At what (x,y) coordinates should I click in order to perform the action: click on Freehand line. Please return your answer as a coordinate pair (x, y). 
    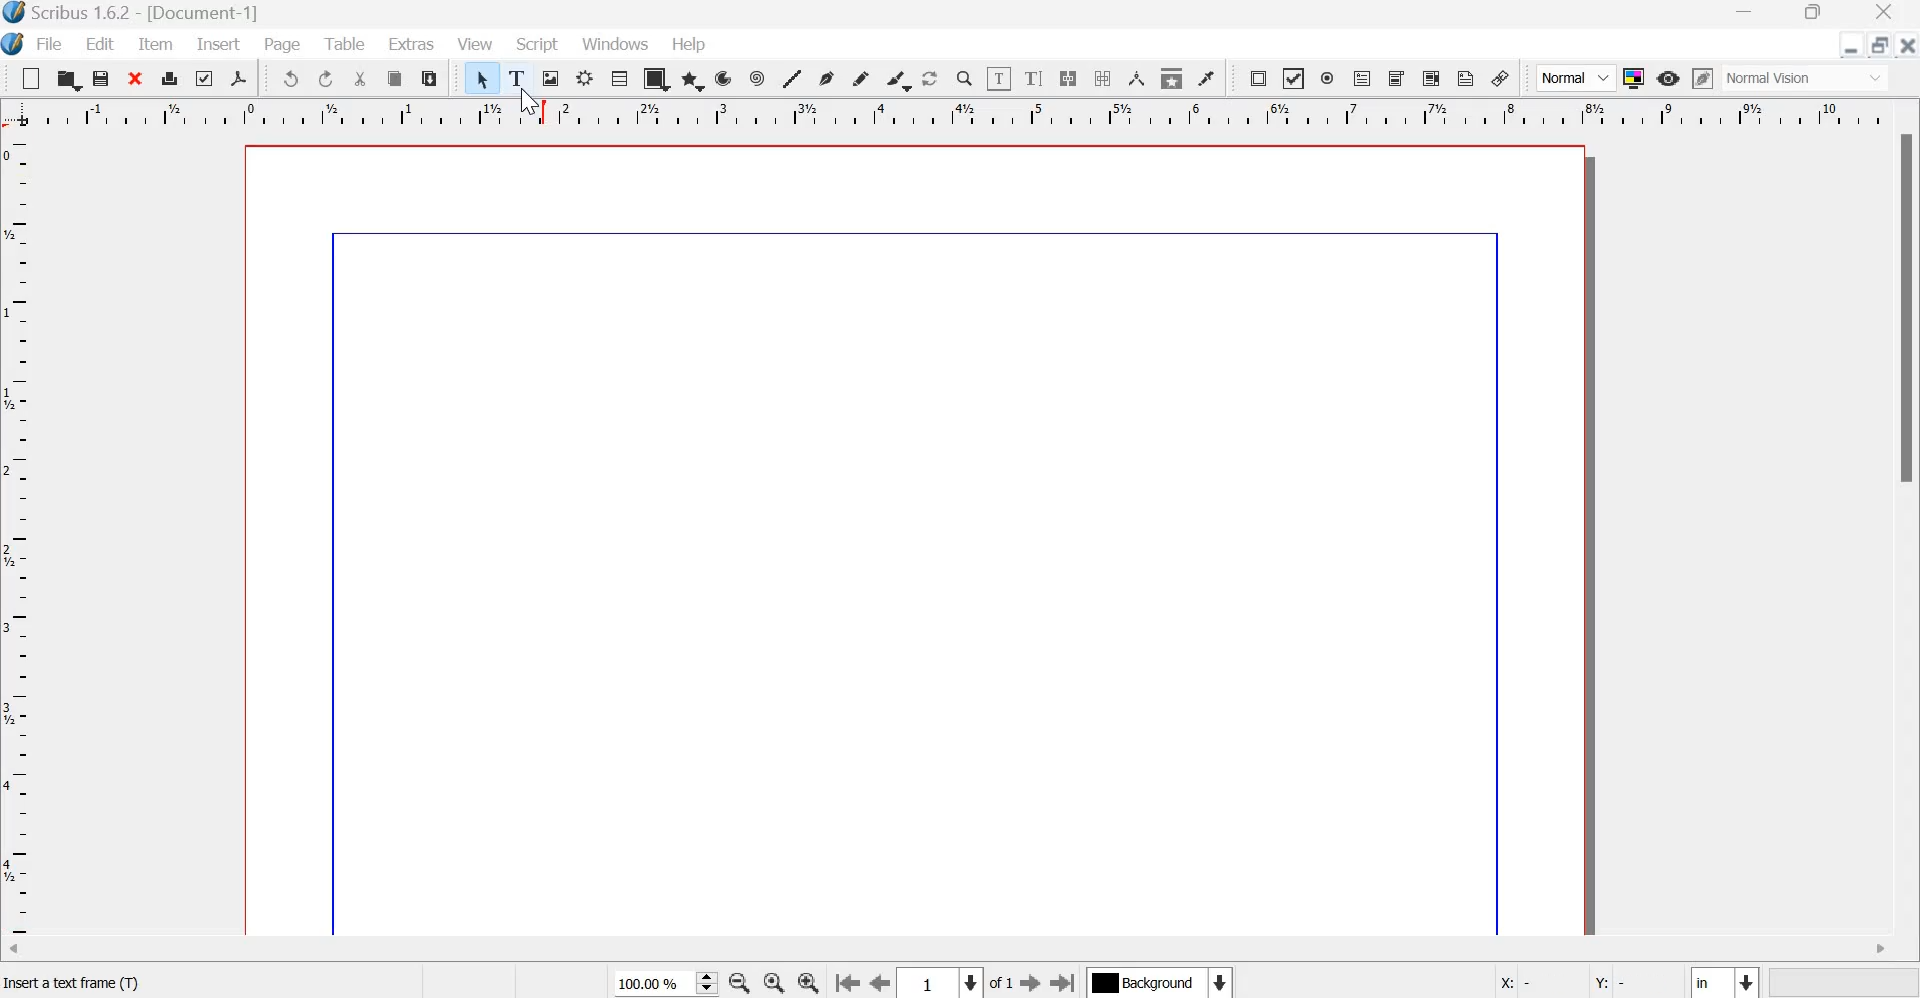
    Looking at the image, I should click on (860, 79).